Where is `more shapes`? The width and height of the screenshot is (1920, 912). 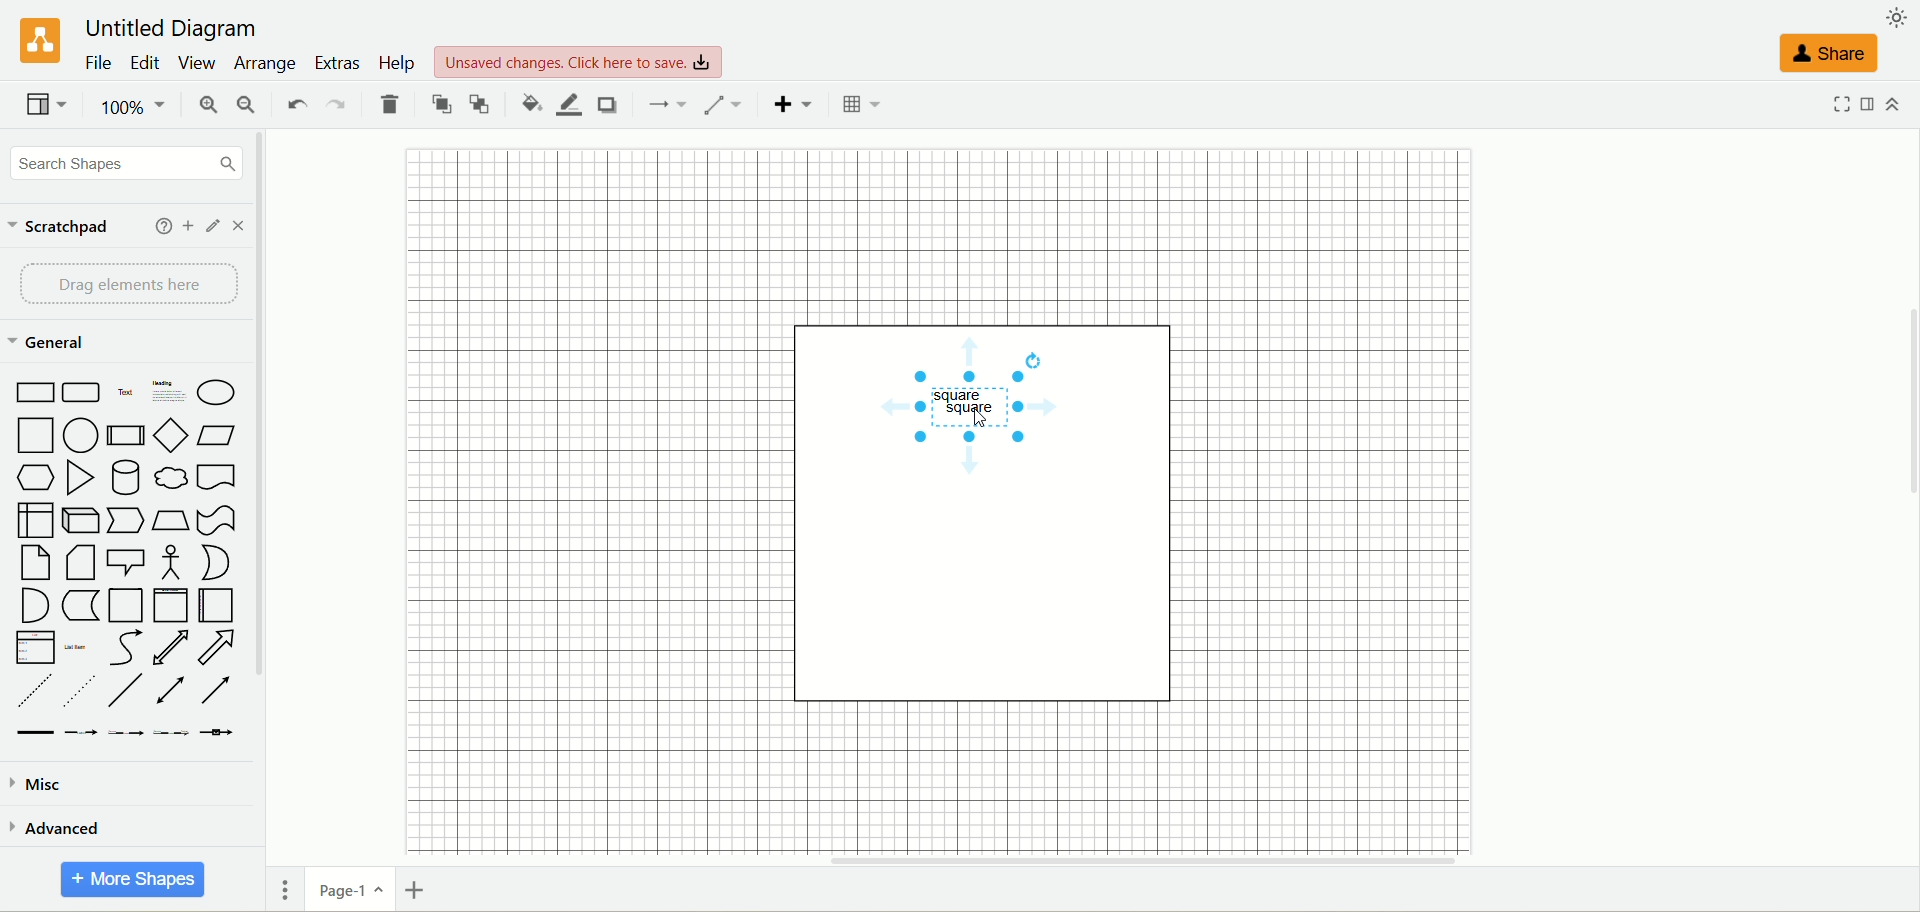 more shapes is located at coordinates (135, 881).